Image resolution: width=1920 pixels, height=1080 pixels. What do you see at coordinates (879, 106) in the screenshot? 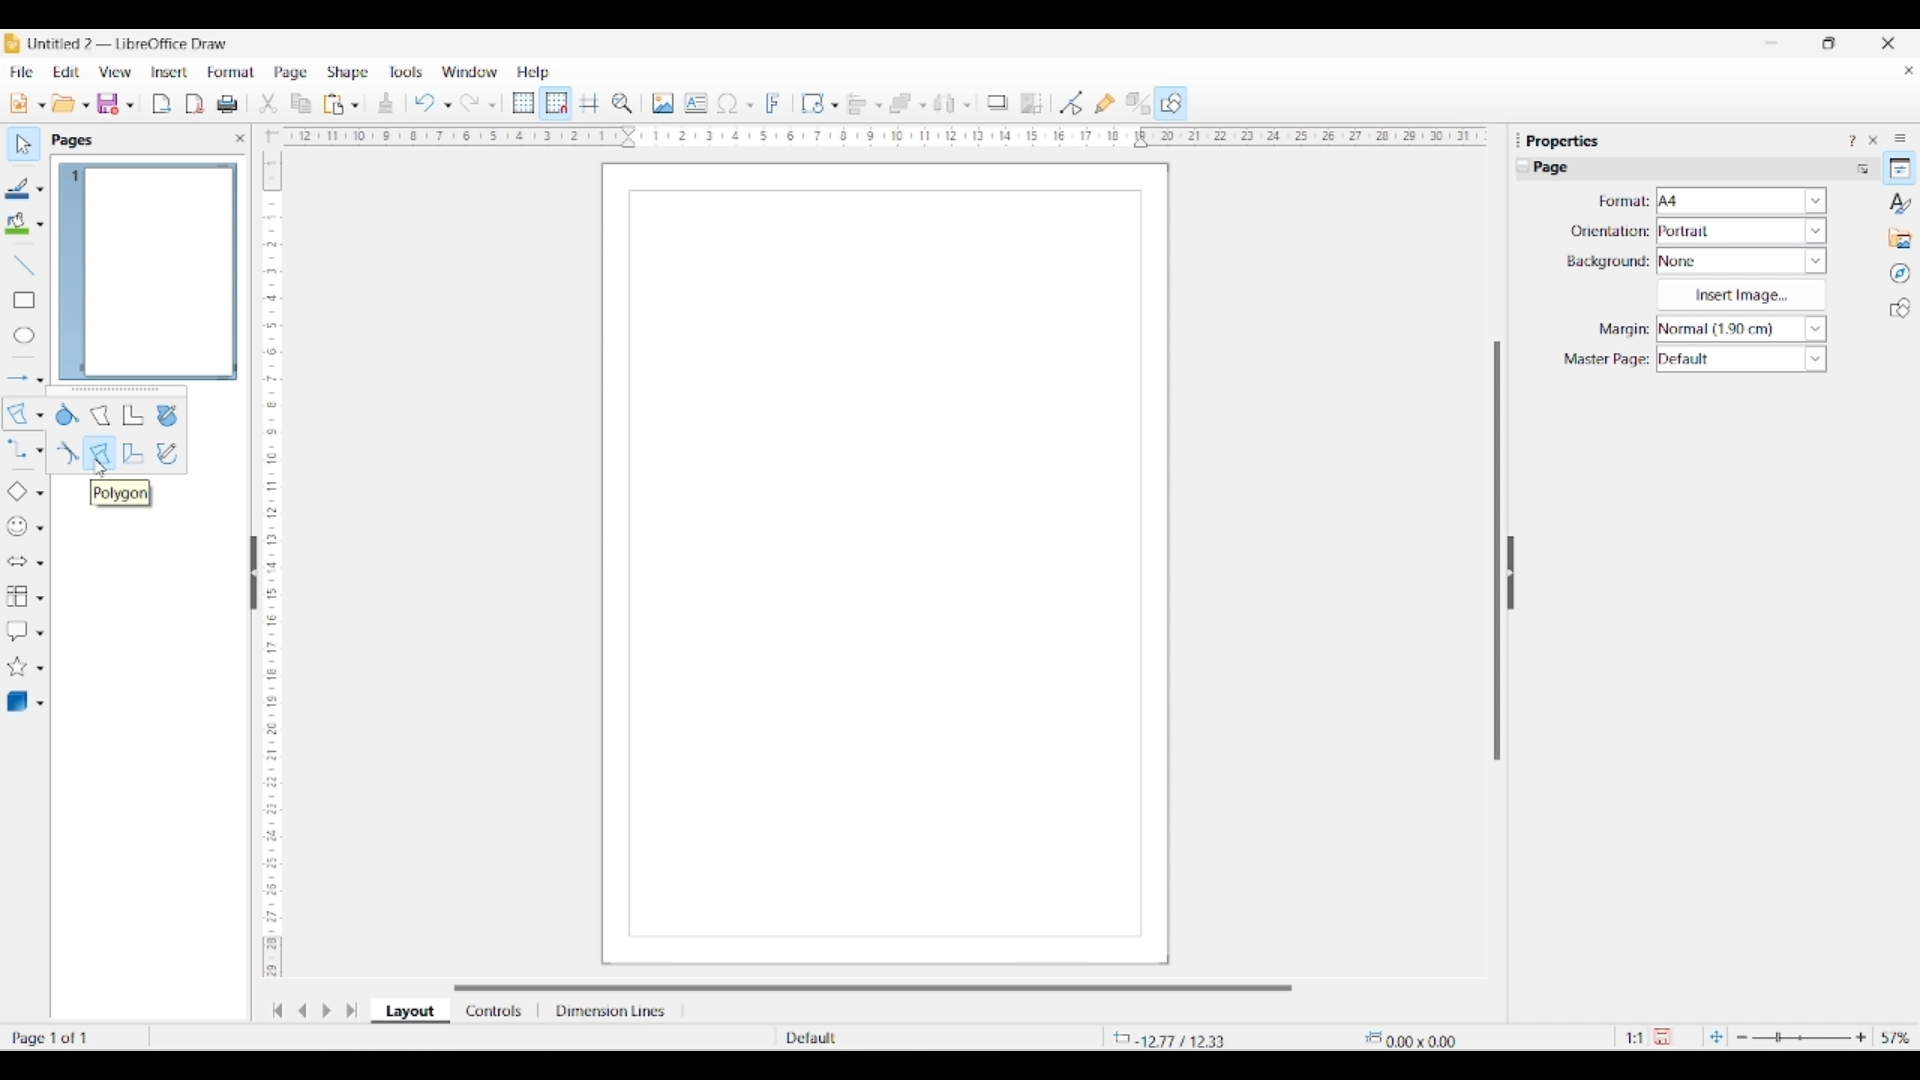
I see `Align object options` at bounding box center [879, 106].